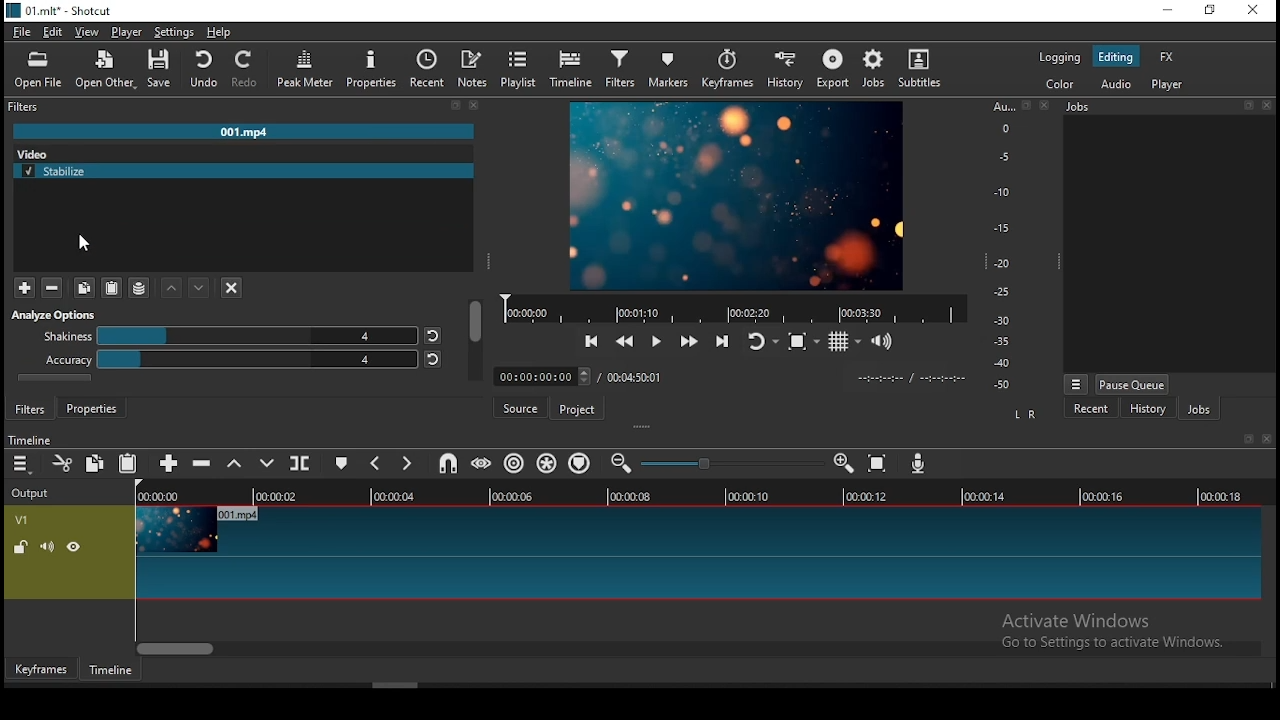  I want to click on timeline, so click(699, 495).